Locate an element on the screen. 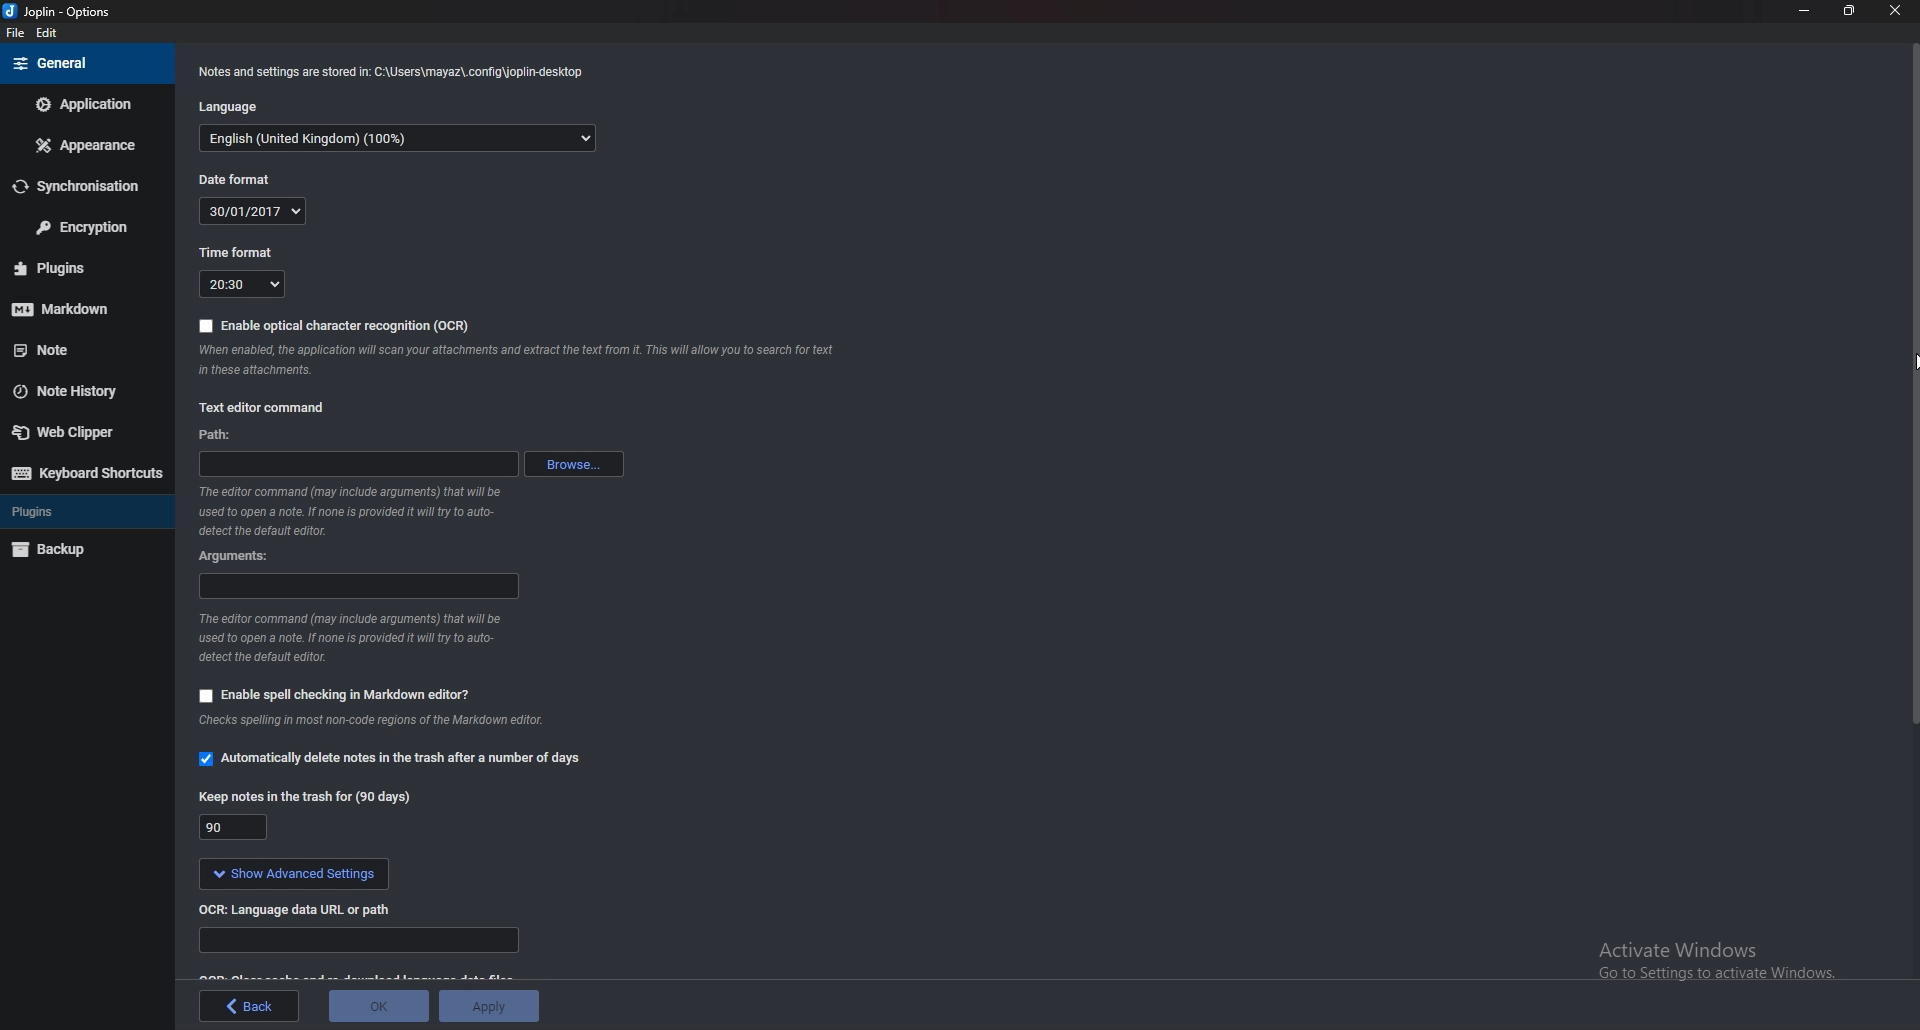 The height and width of the screenshot is (1030, 1920). Arguments is located at coordinates (241, 556).